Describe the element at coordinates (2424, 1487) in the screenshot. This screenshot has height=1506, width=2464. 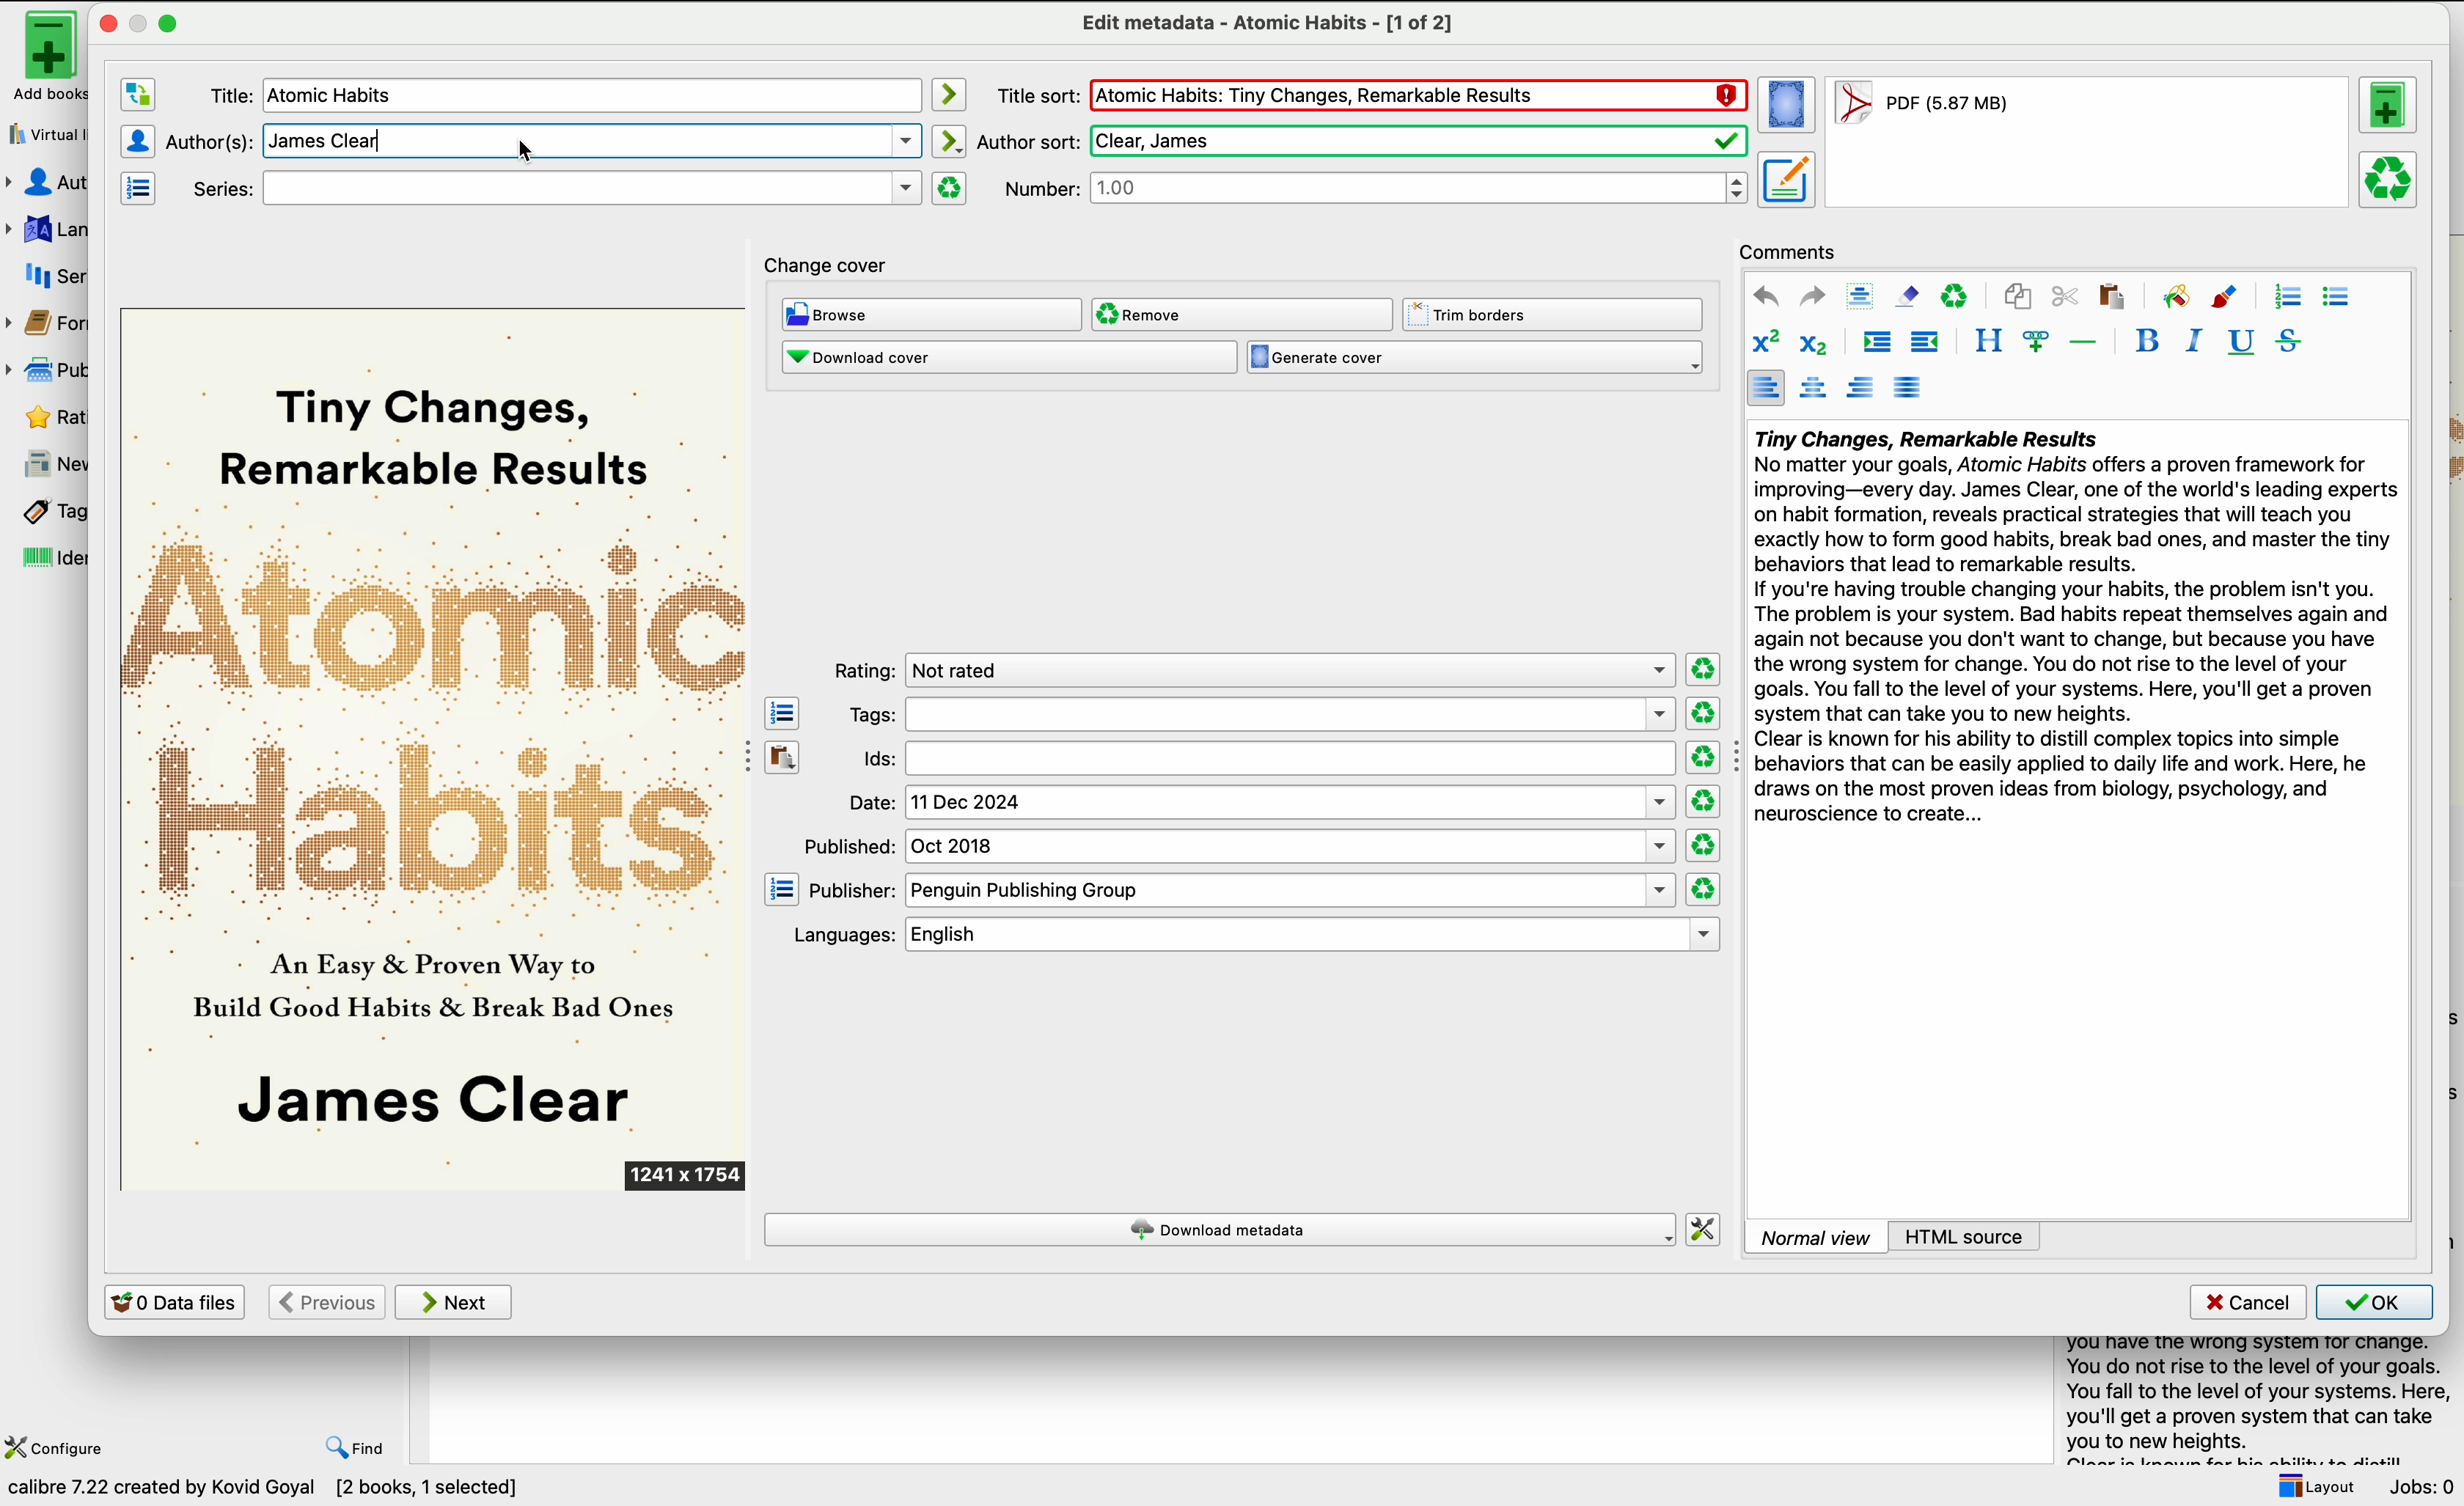
I see `jobs: 0` at that location.